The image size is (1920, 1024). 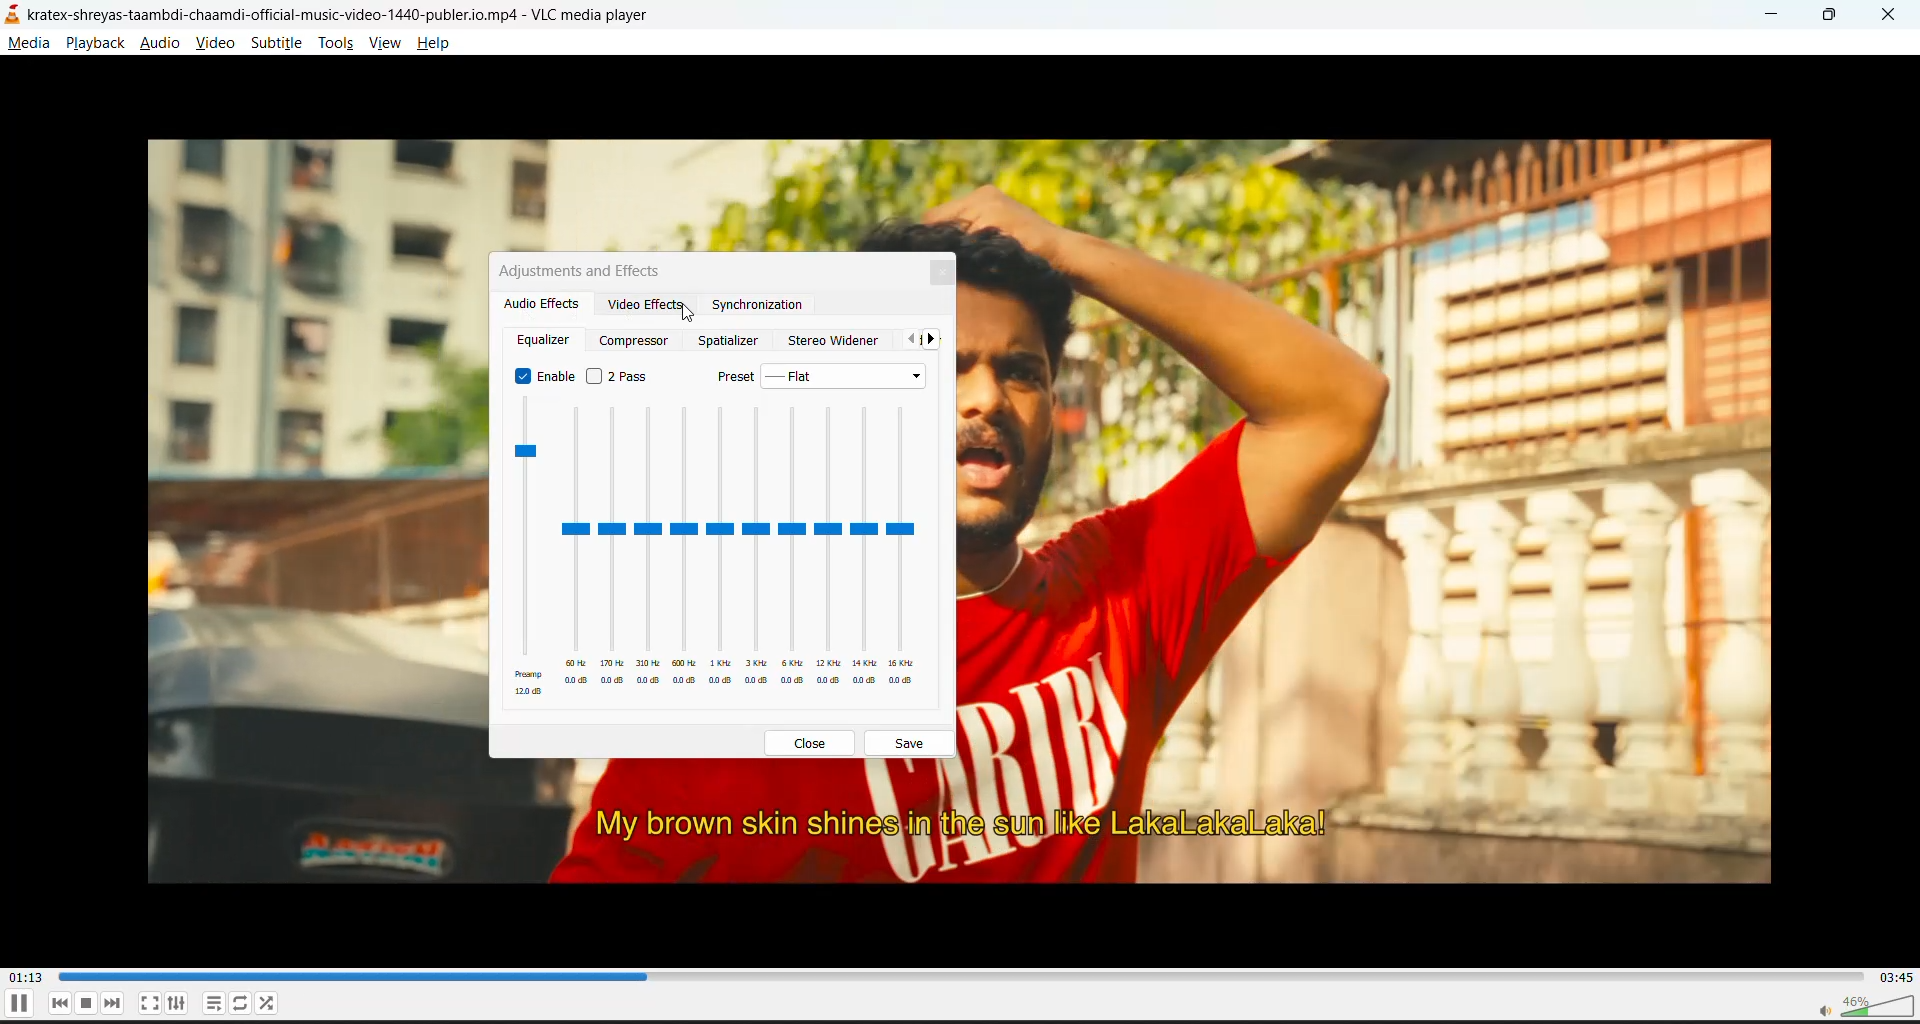 What do you see at coordinates (95, 43) in the screenshot?
I see `playback` at bounding box center [95, 43].